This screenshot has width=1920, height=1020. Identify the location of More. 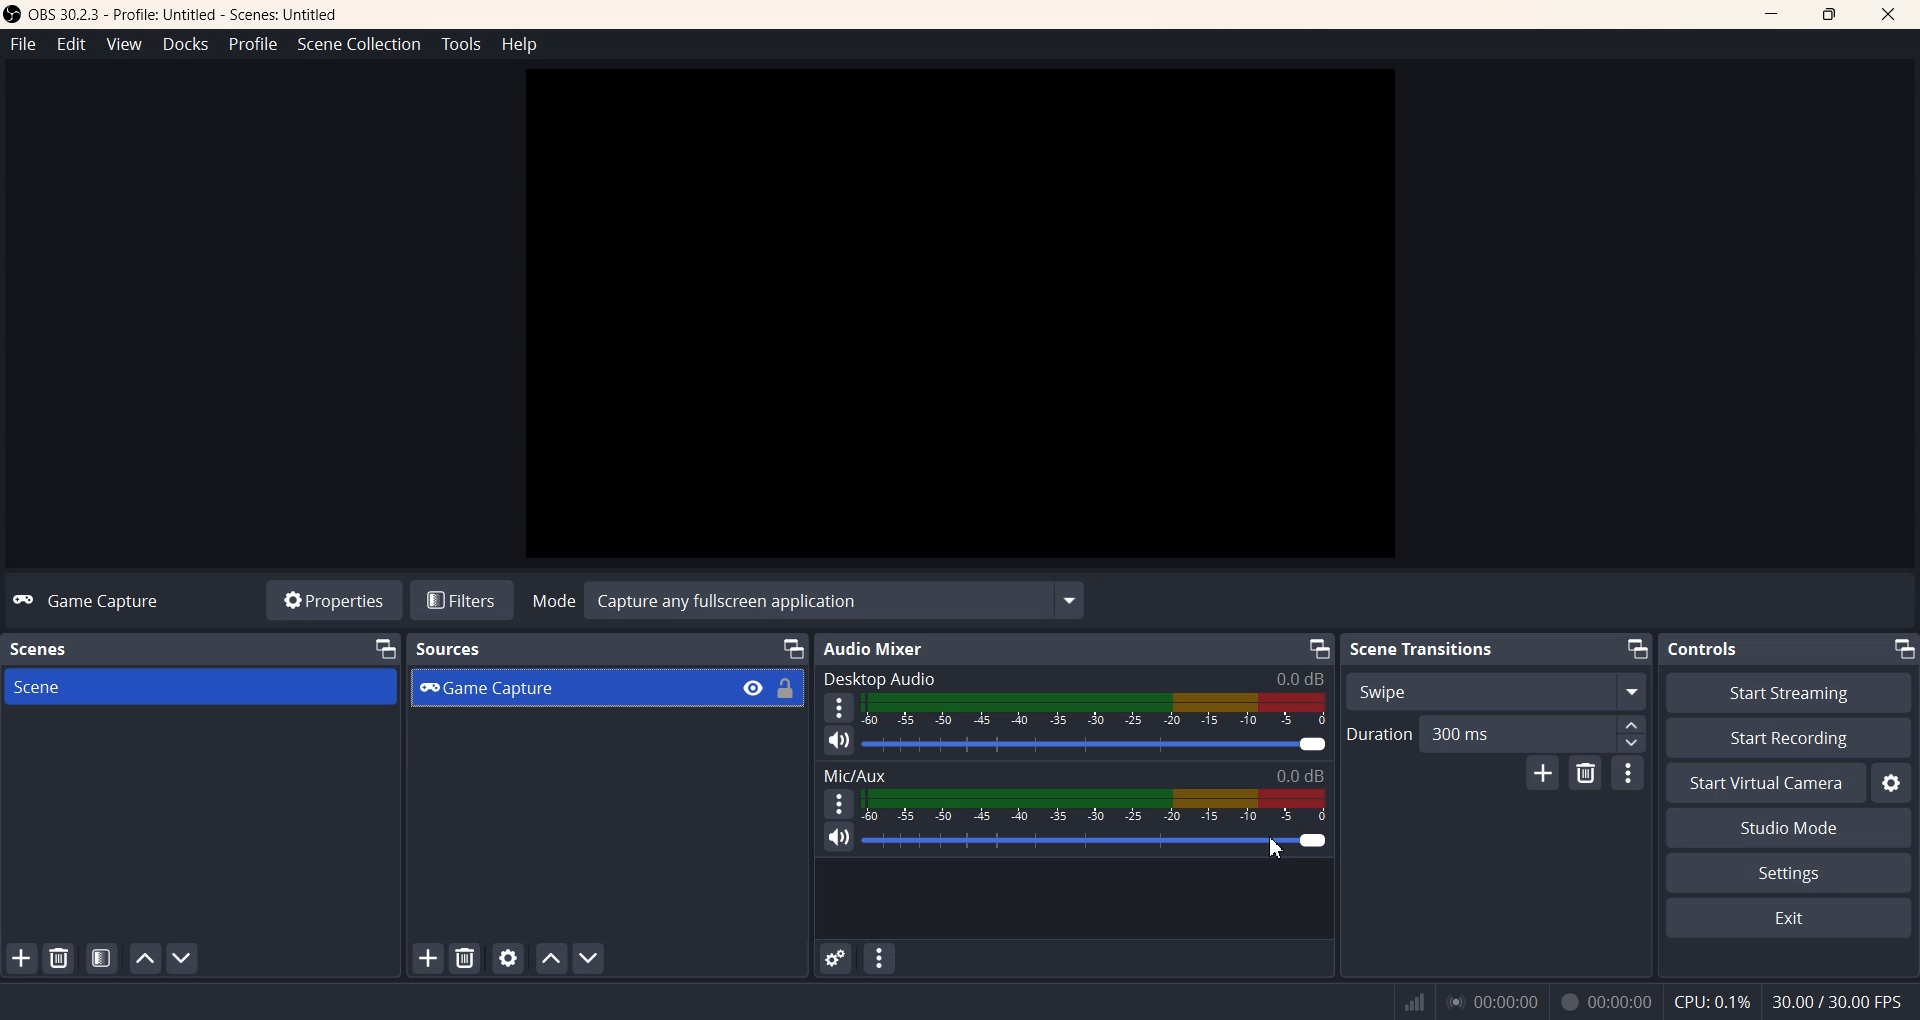
(840, 803).